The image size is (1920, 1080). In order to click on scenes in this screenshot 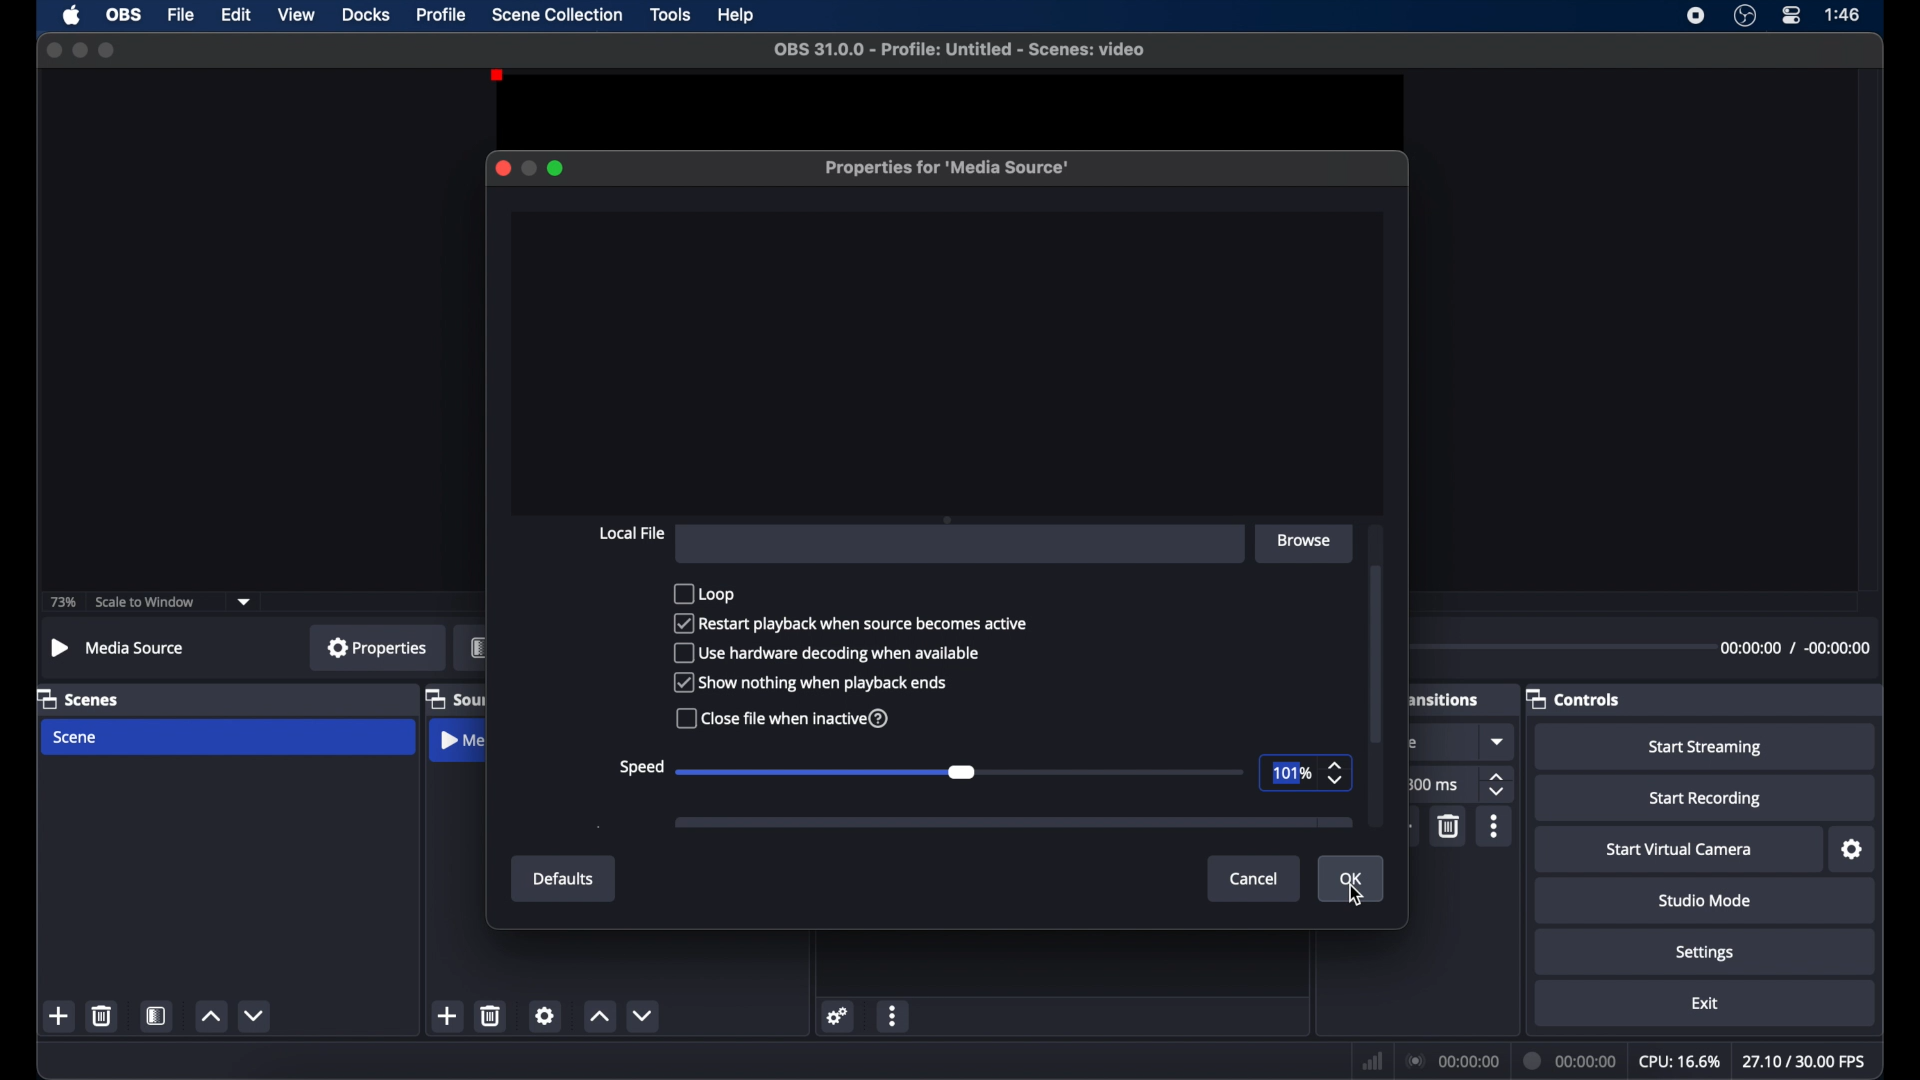, I will do `click(77, 700)`.